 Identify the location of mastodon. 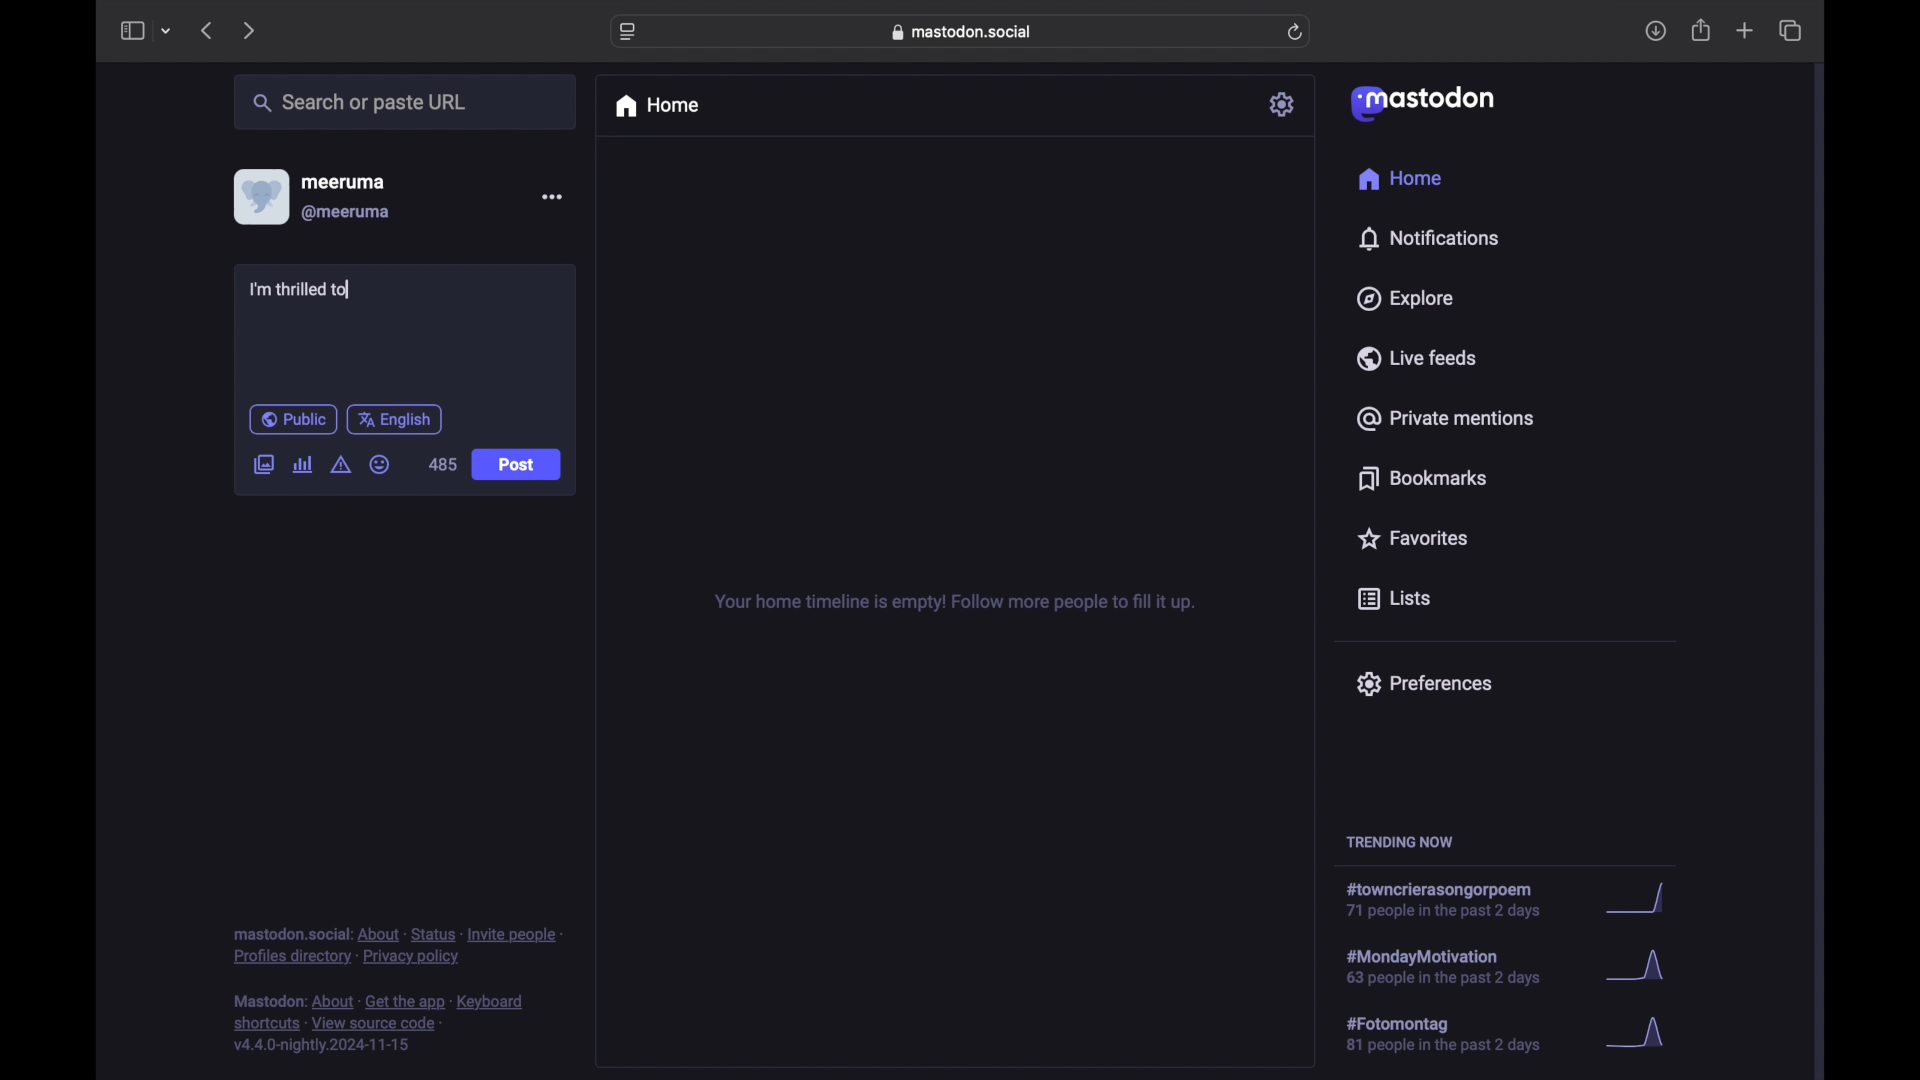
(1423, 104).